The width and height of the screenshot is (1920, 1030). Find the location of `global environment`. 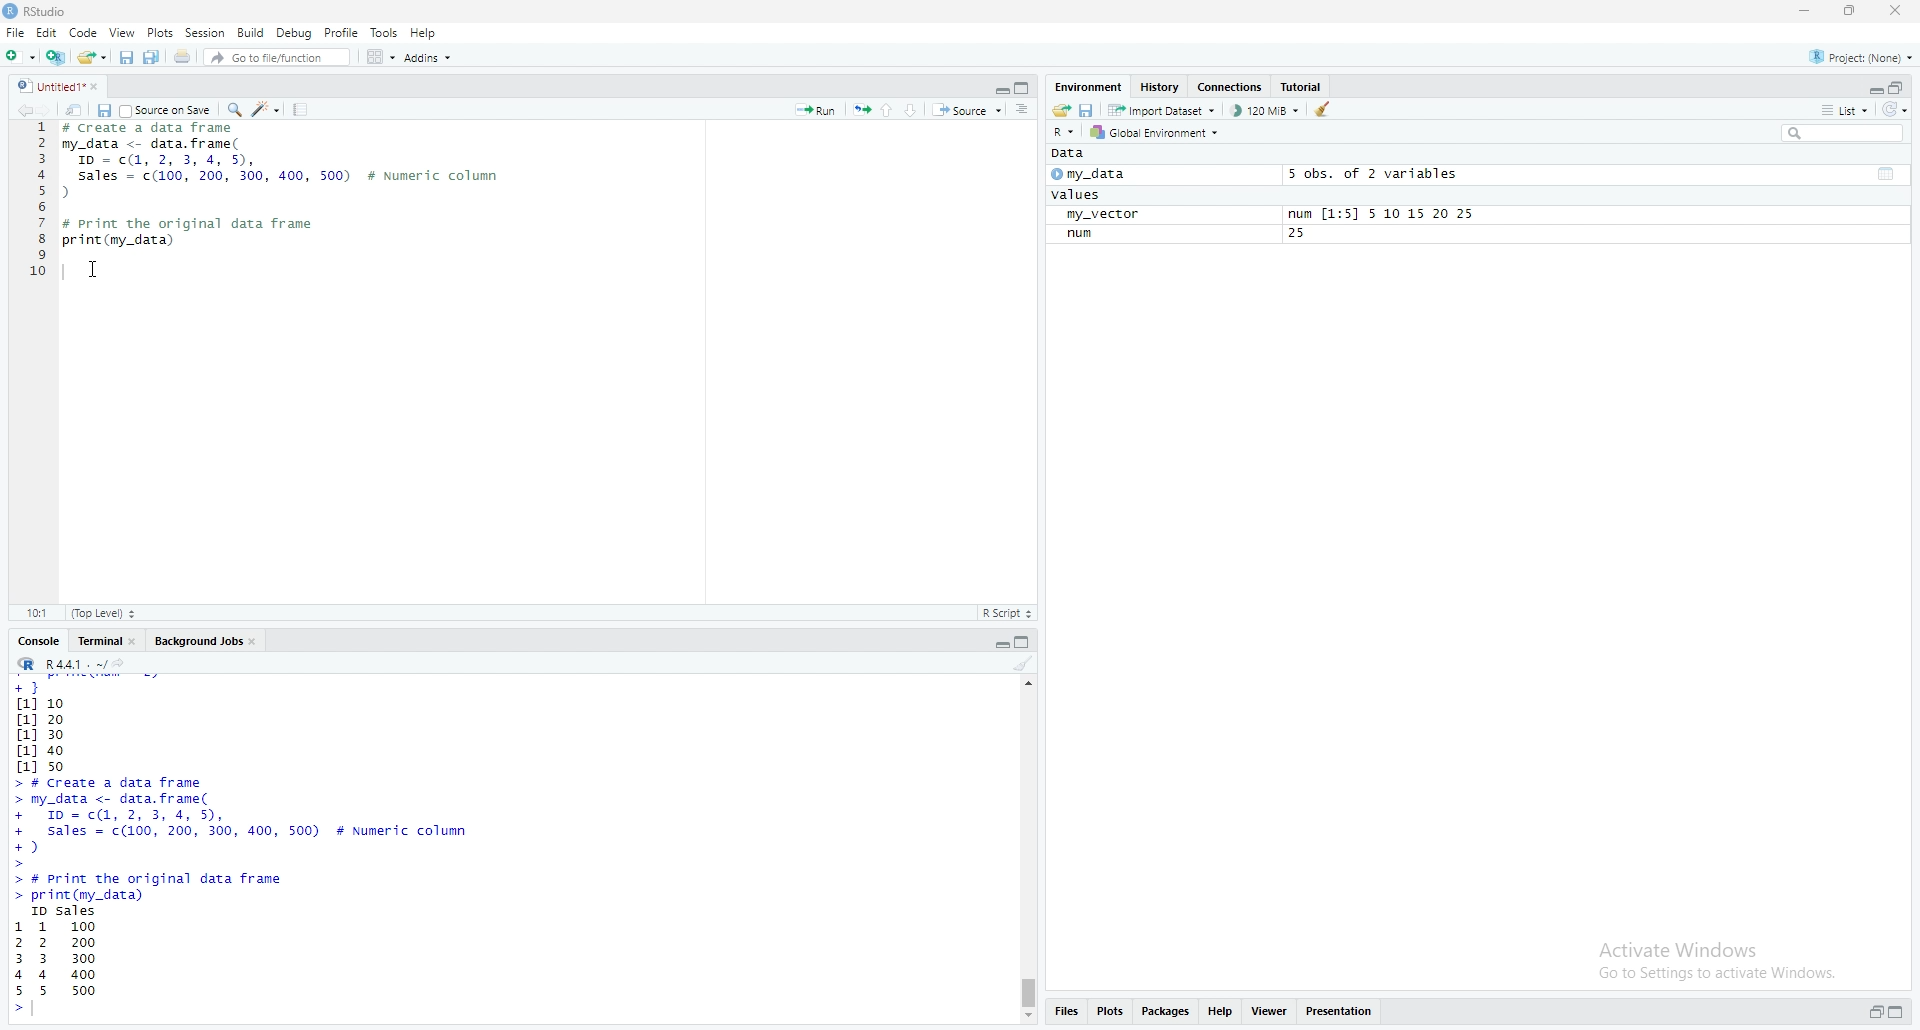

global environment is located at coordinates (1162, 135).